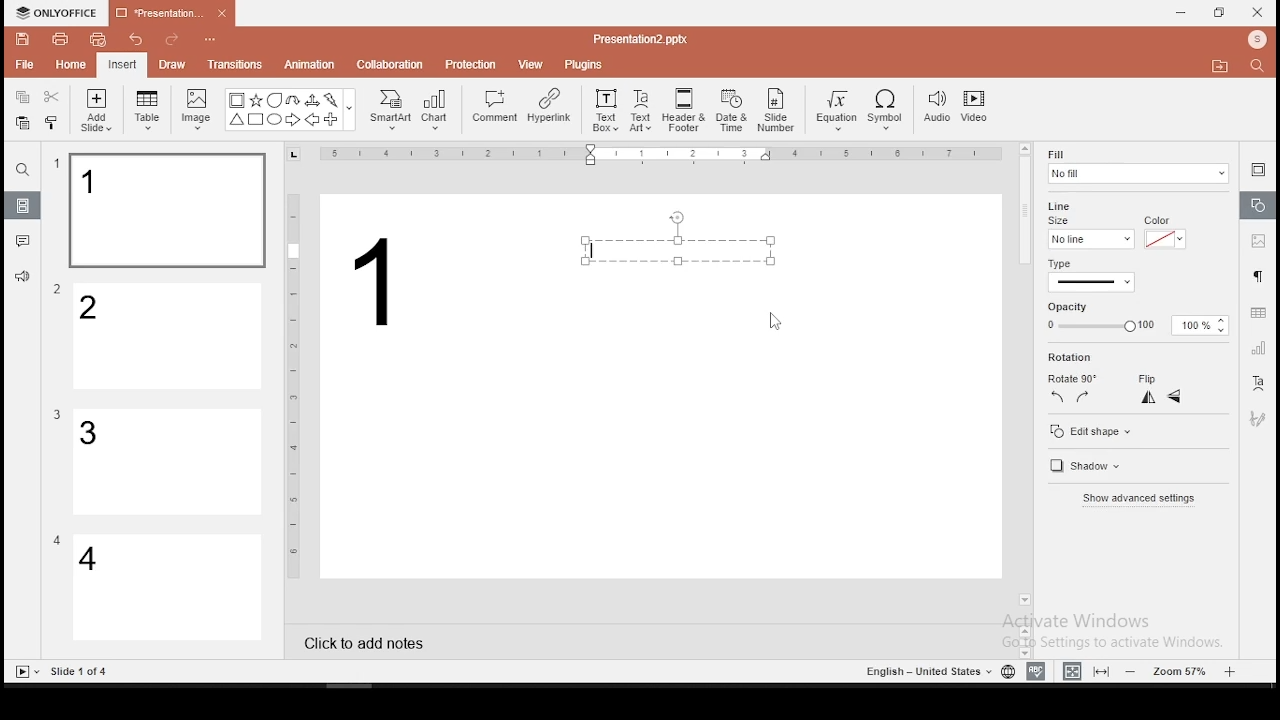 The image size is (1280, 720). I want to click on flip vertical, so click(1176, 399).